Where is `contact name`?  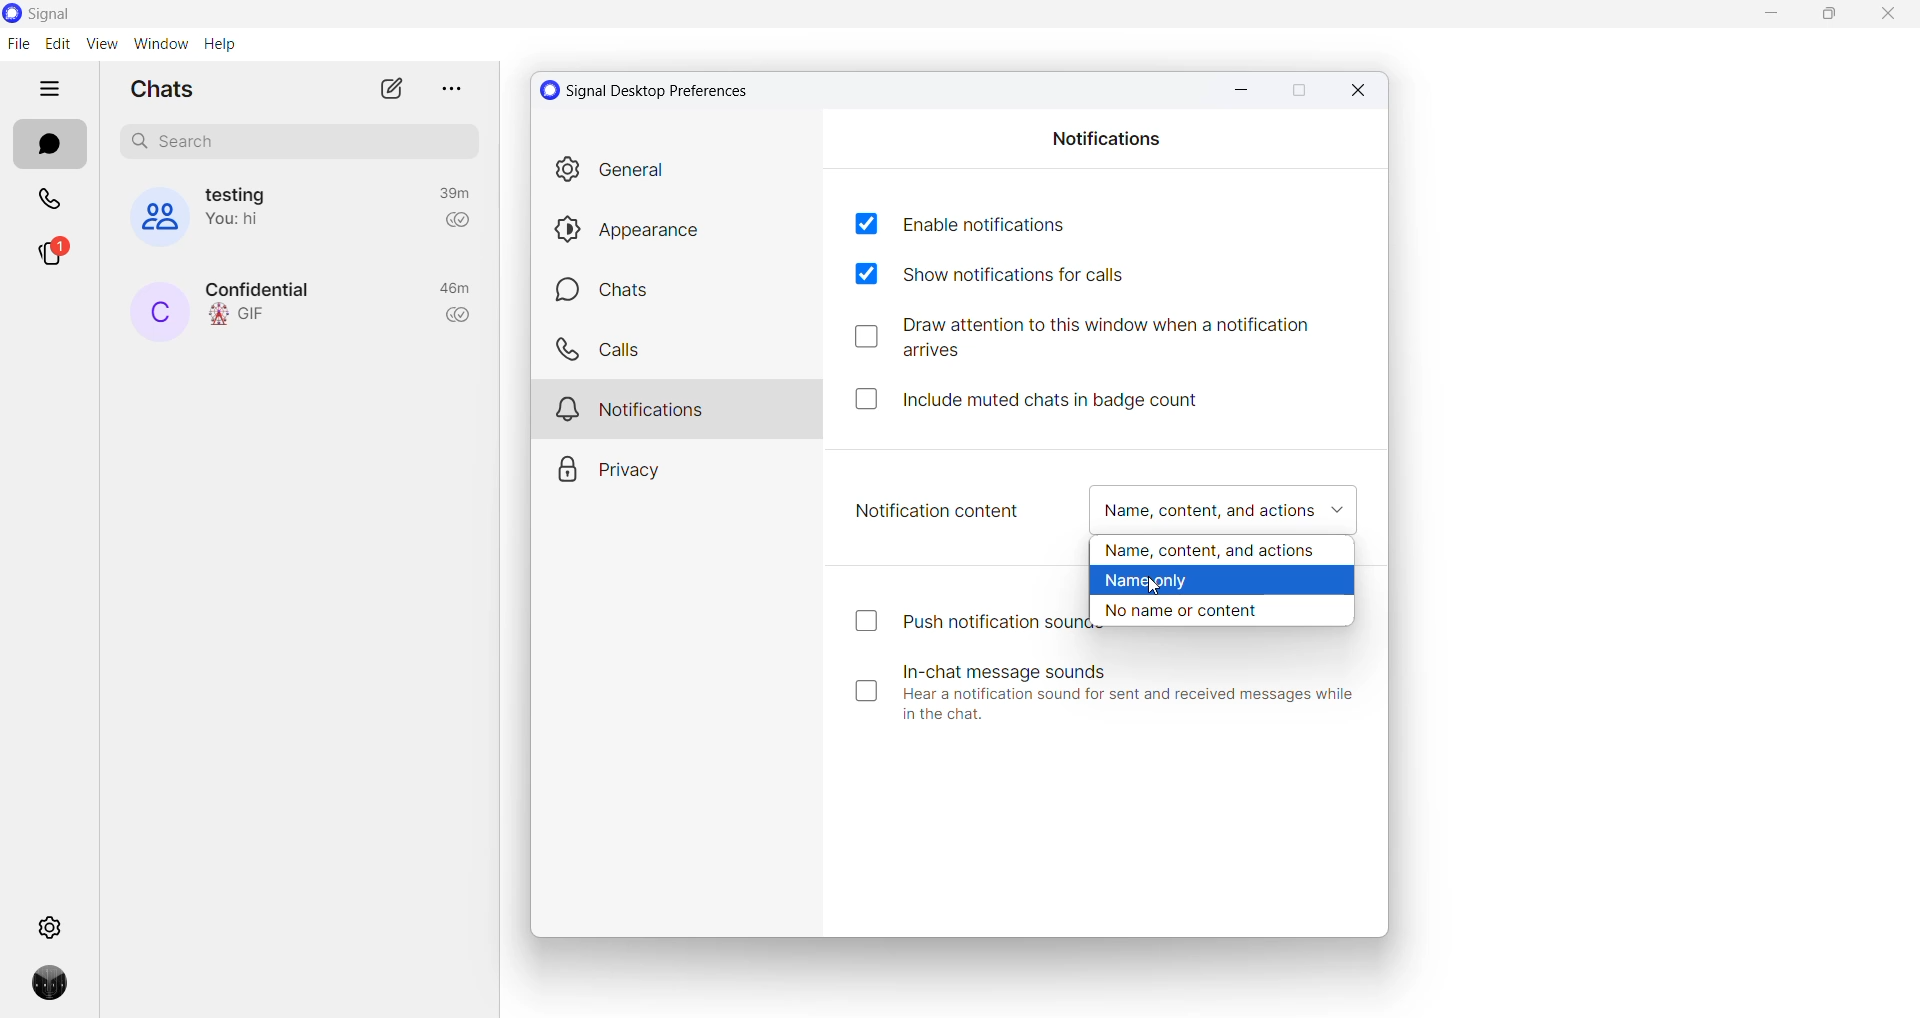
contact name is located at coordinates (267, 288).